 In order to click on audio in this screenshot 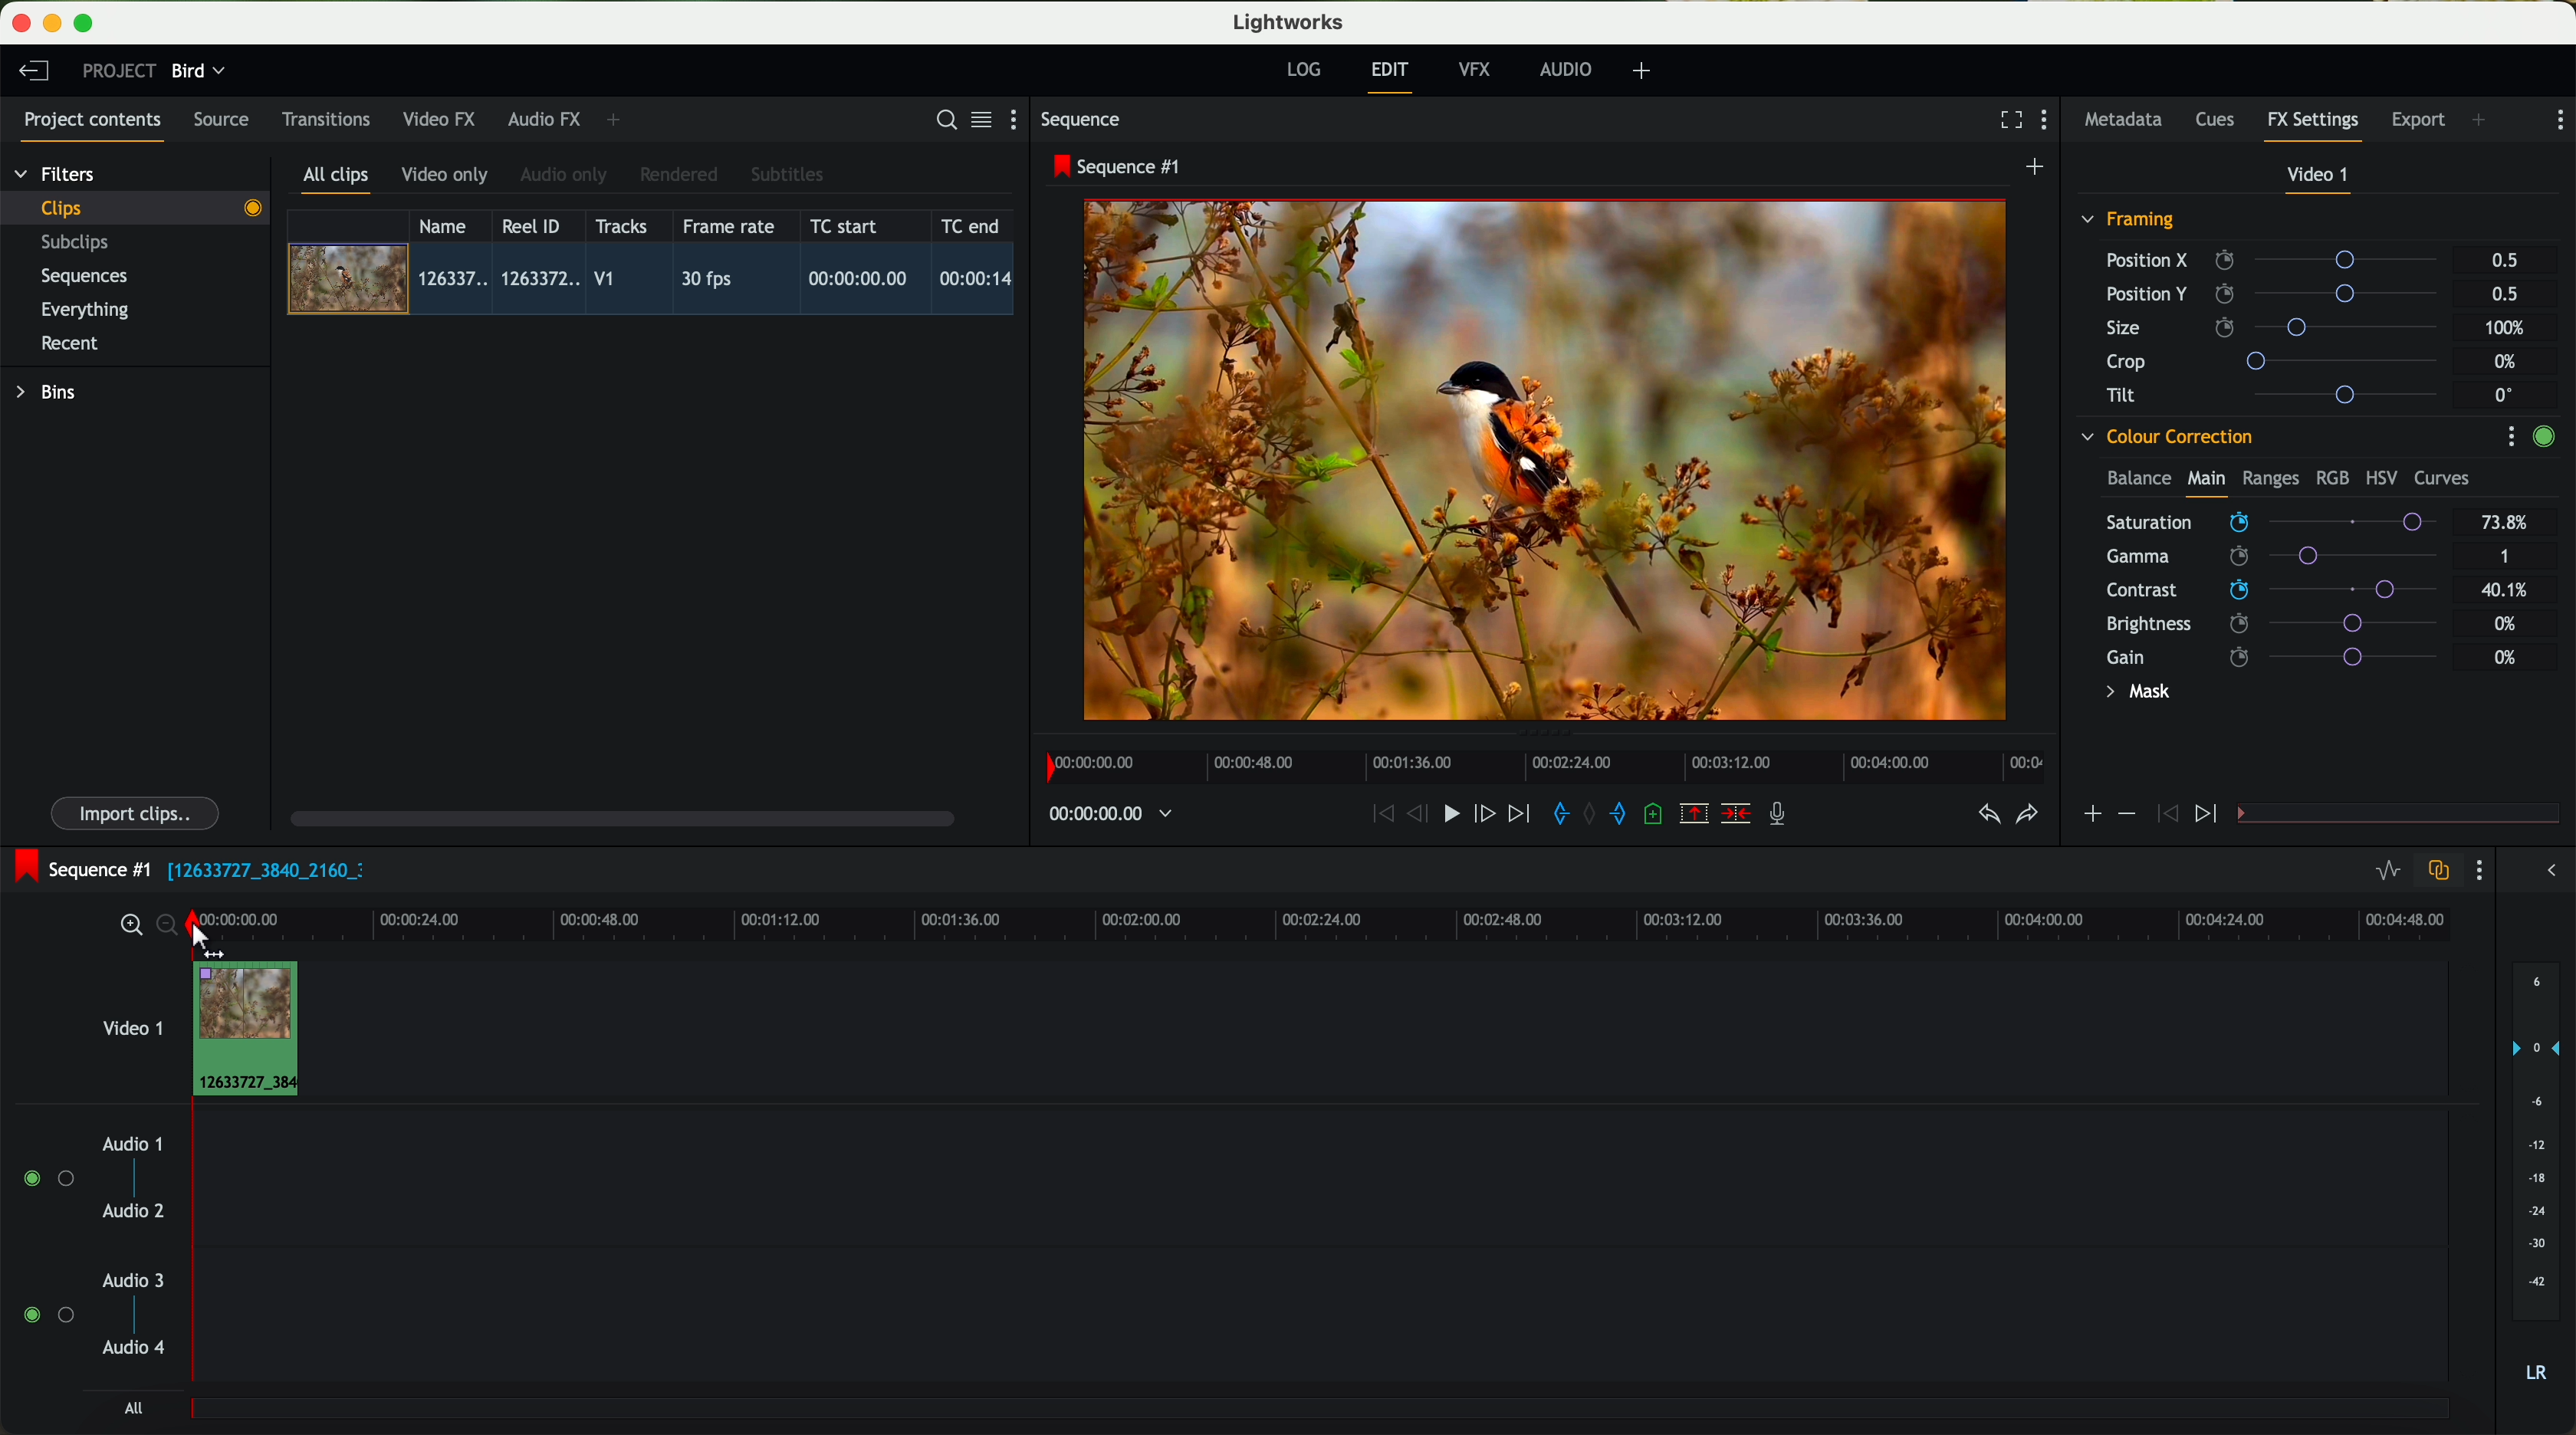, I will do `click(1566, 69)`.